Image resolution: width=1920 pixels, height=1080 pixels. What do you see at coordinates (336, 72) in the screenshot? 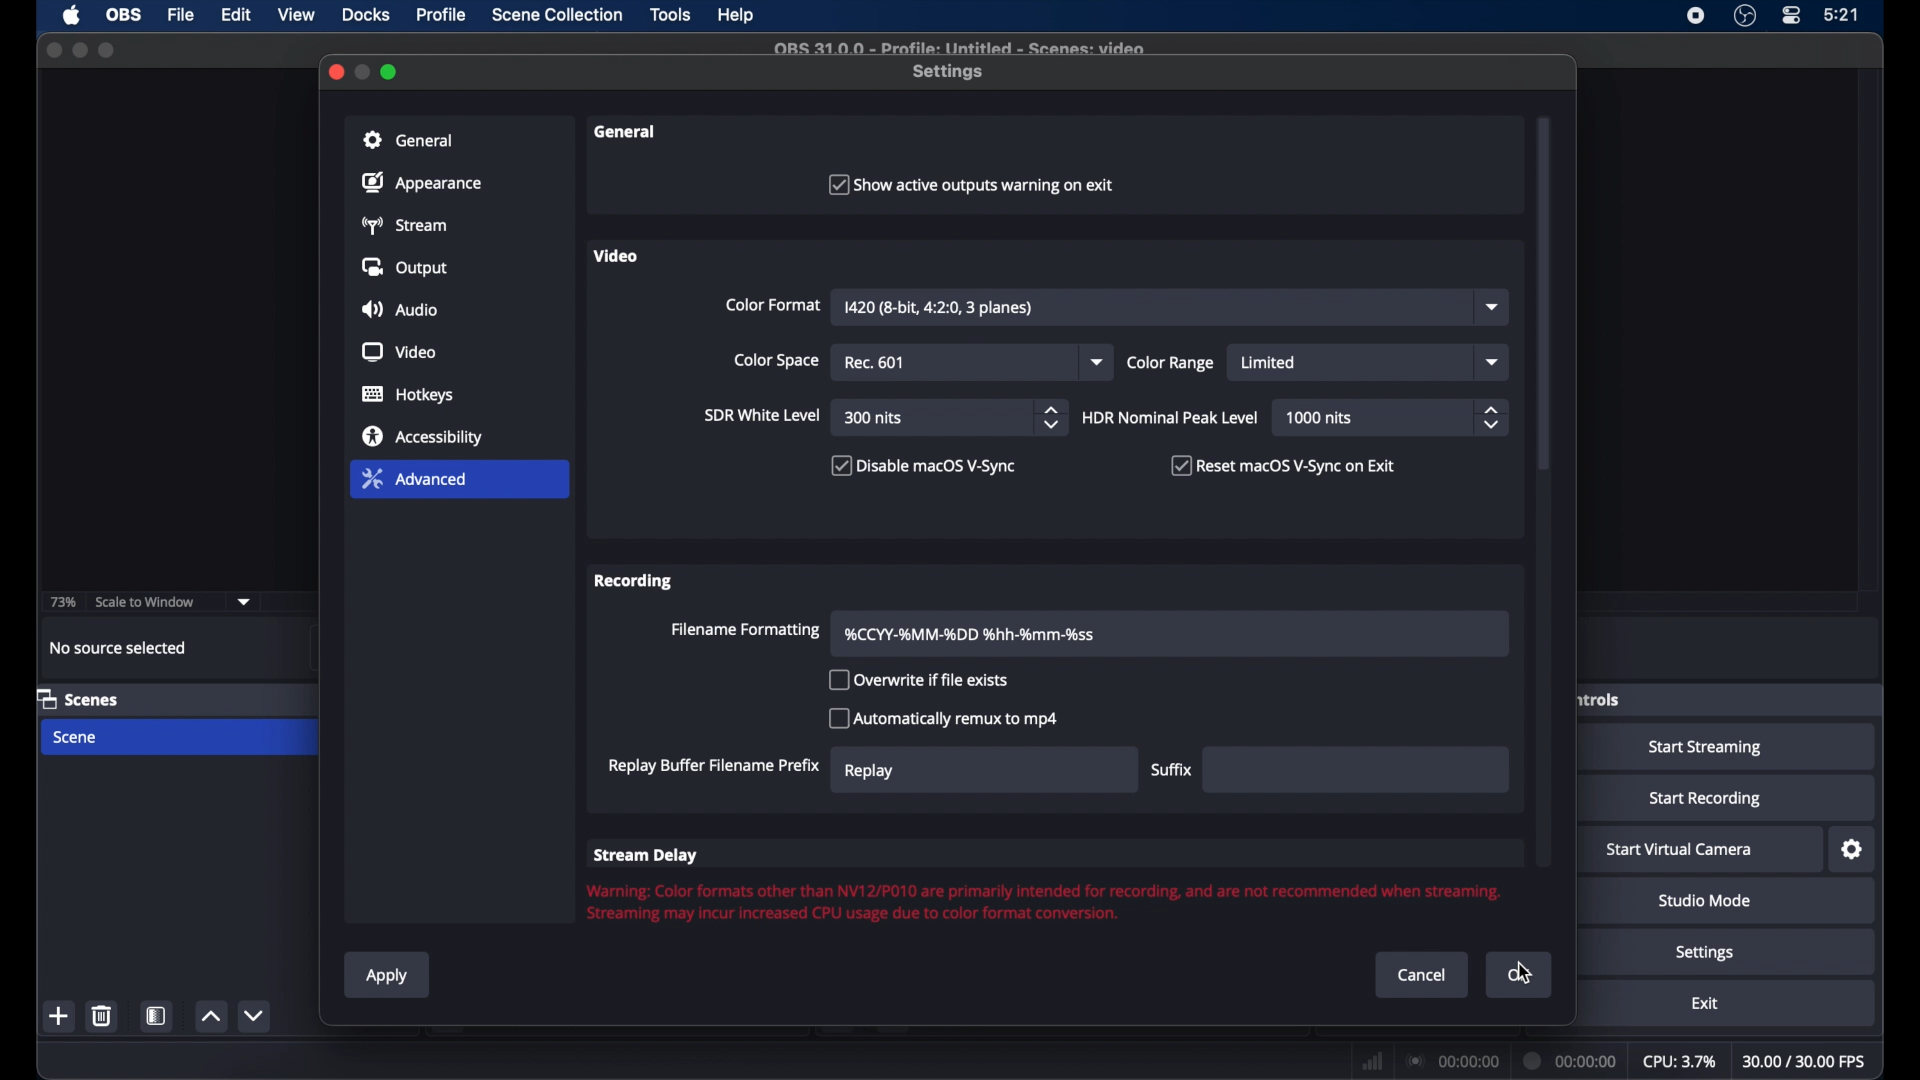
I see `close` at bounding box center [336, 72].